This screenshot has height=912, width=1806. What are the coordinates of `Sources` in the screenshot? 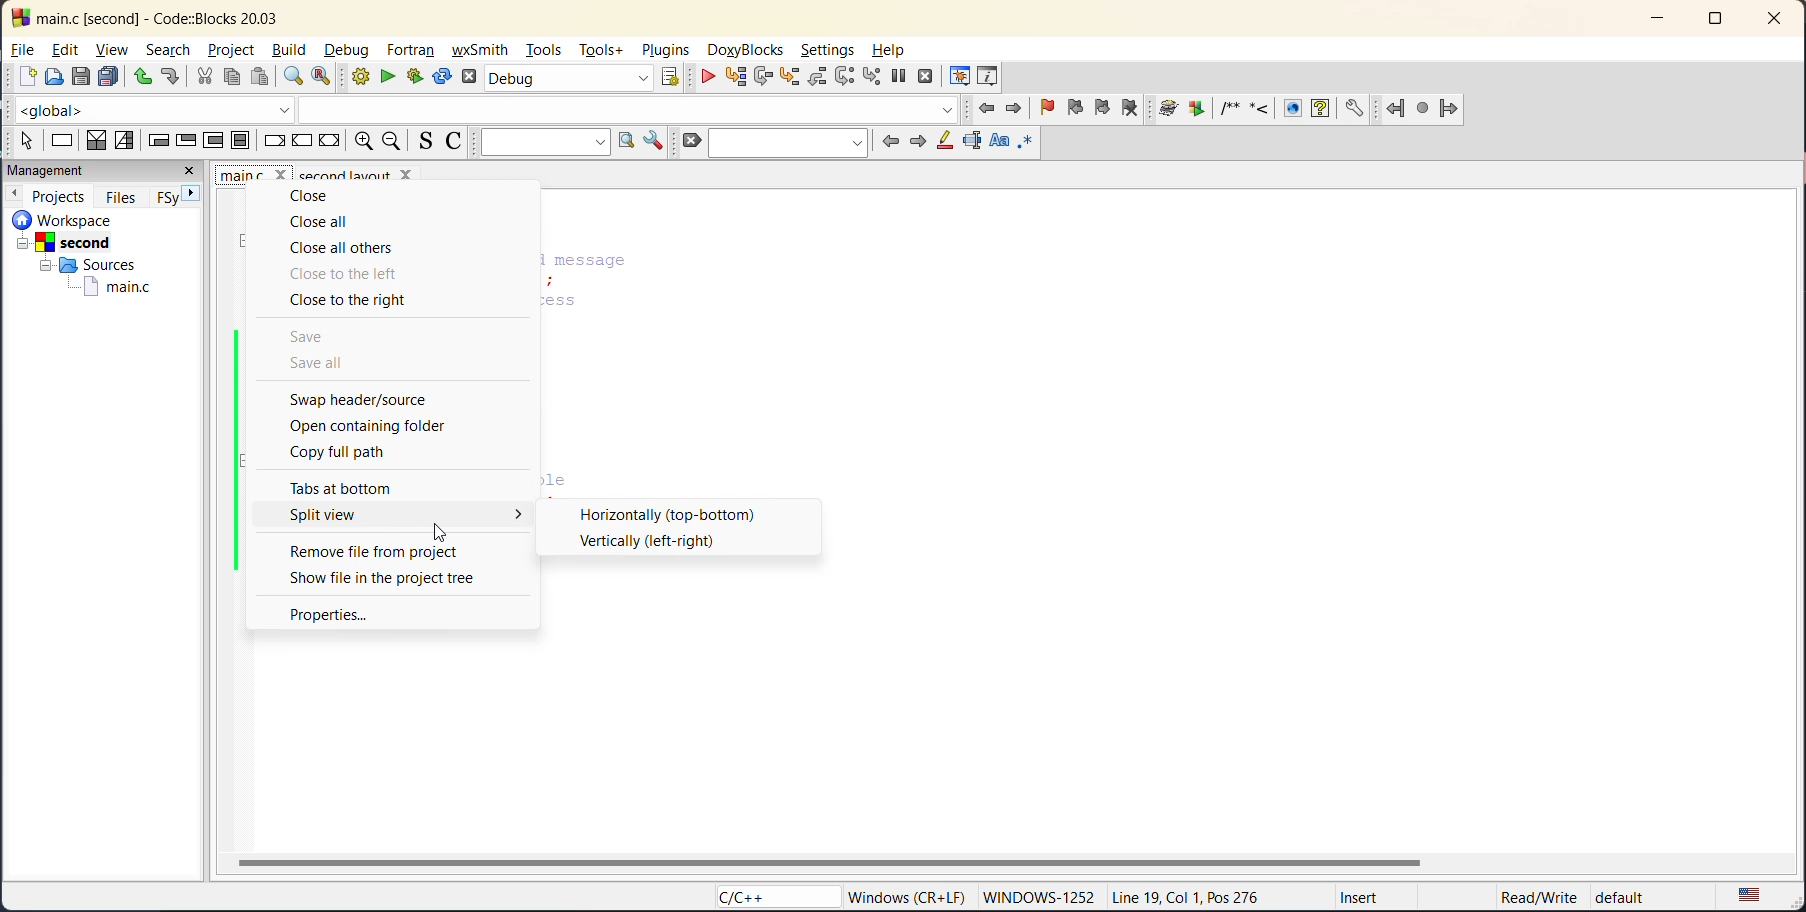 It's located at (83, 264).